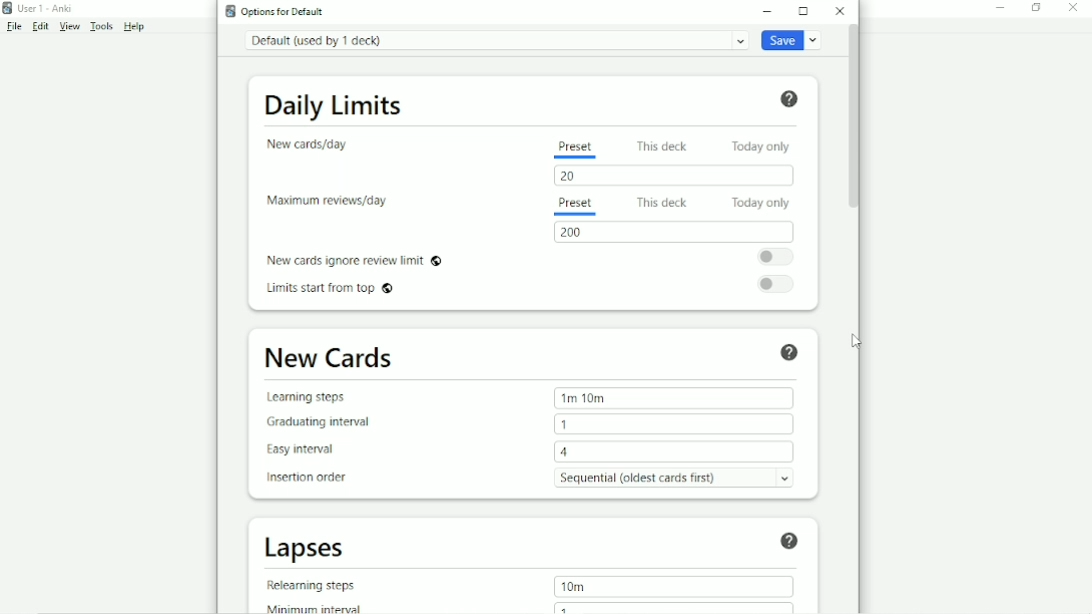  What do you see at coordinates (8, 8) in the screenshot?
I see `Anki logo` at bounding box center [8, 8].